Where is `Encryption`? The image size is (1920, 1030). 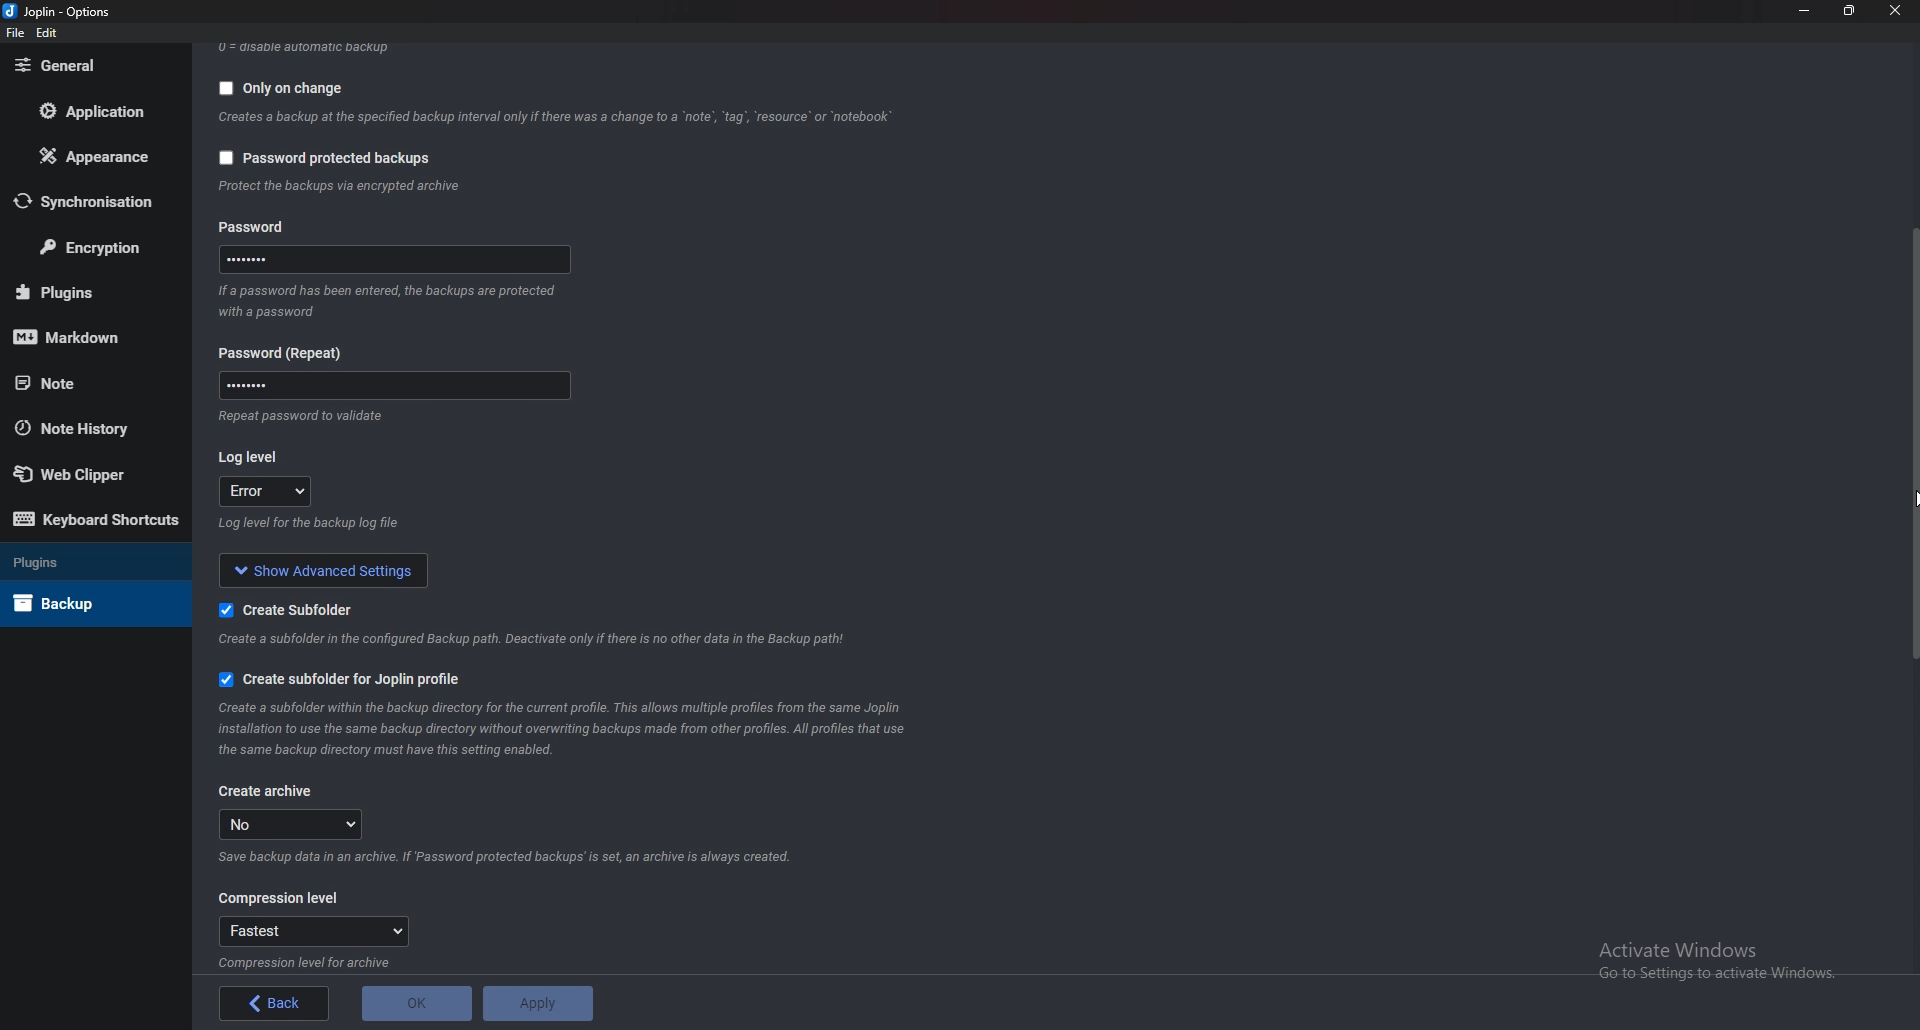 Encryption is located at coordinates (98, 246).